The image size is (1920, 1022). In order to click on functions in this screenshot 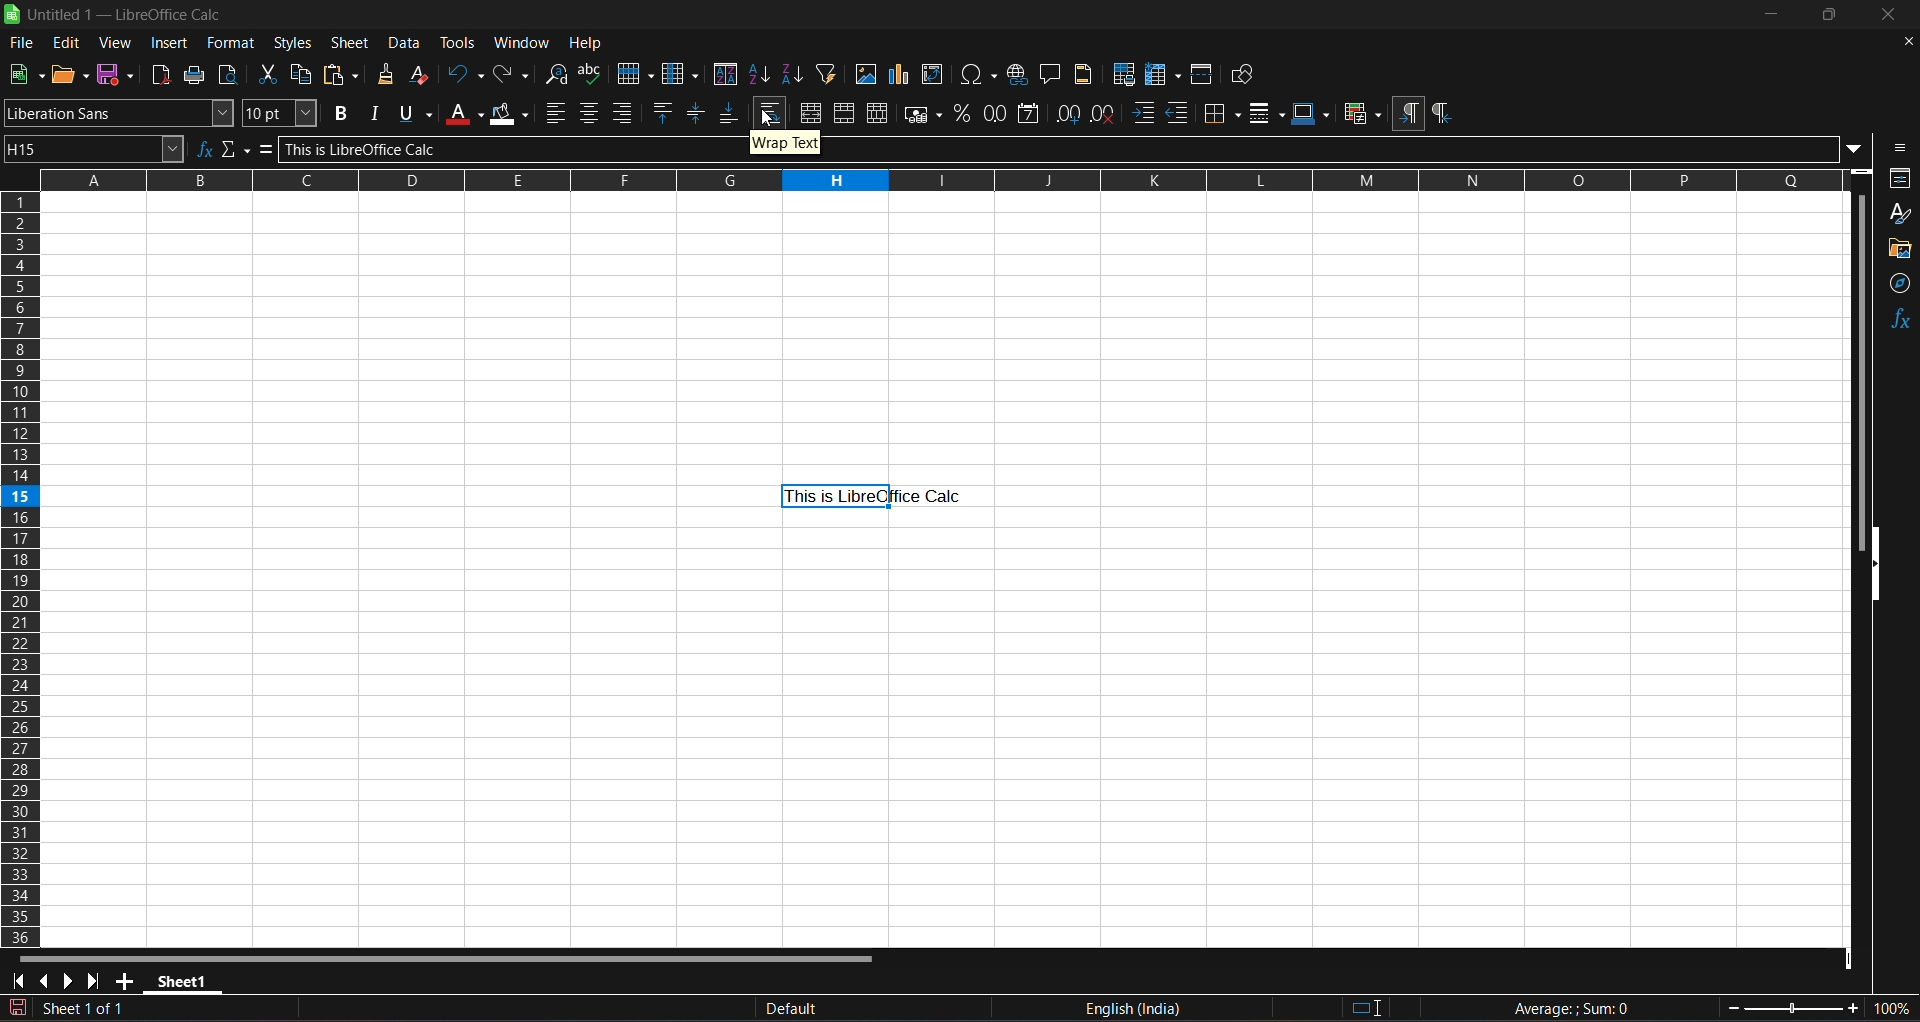, I will do `click(1896, 325)`.